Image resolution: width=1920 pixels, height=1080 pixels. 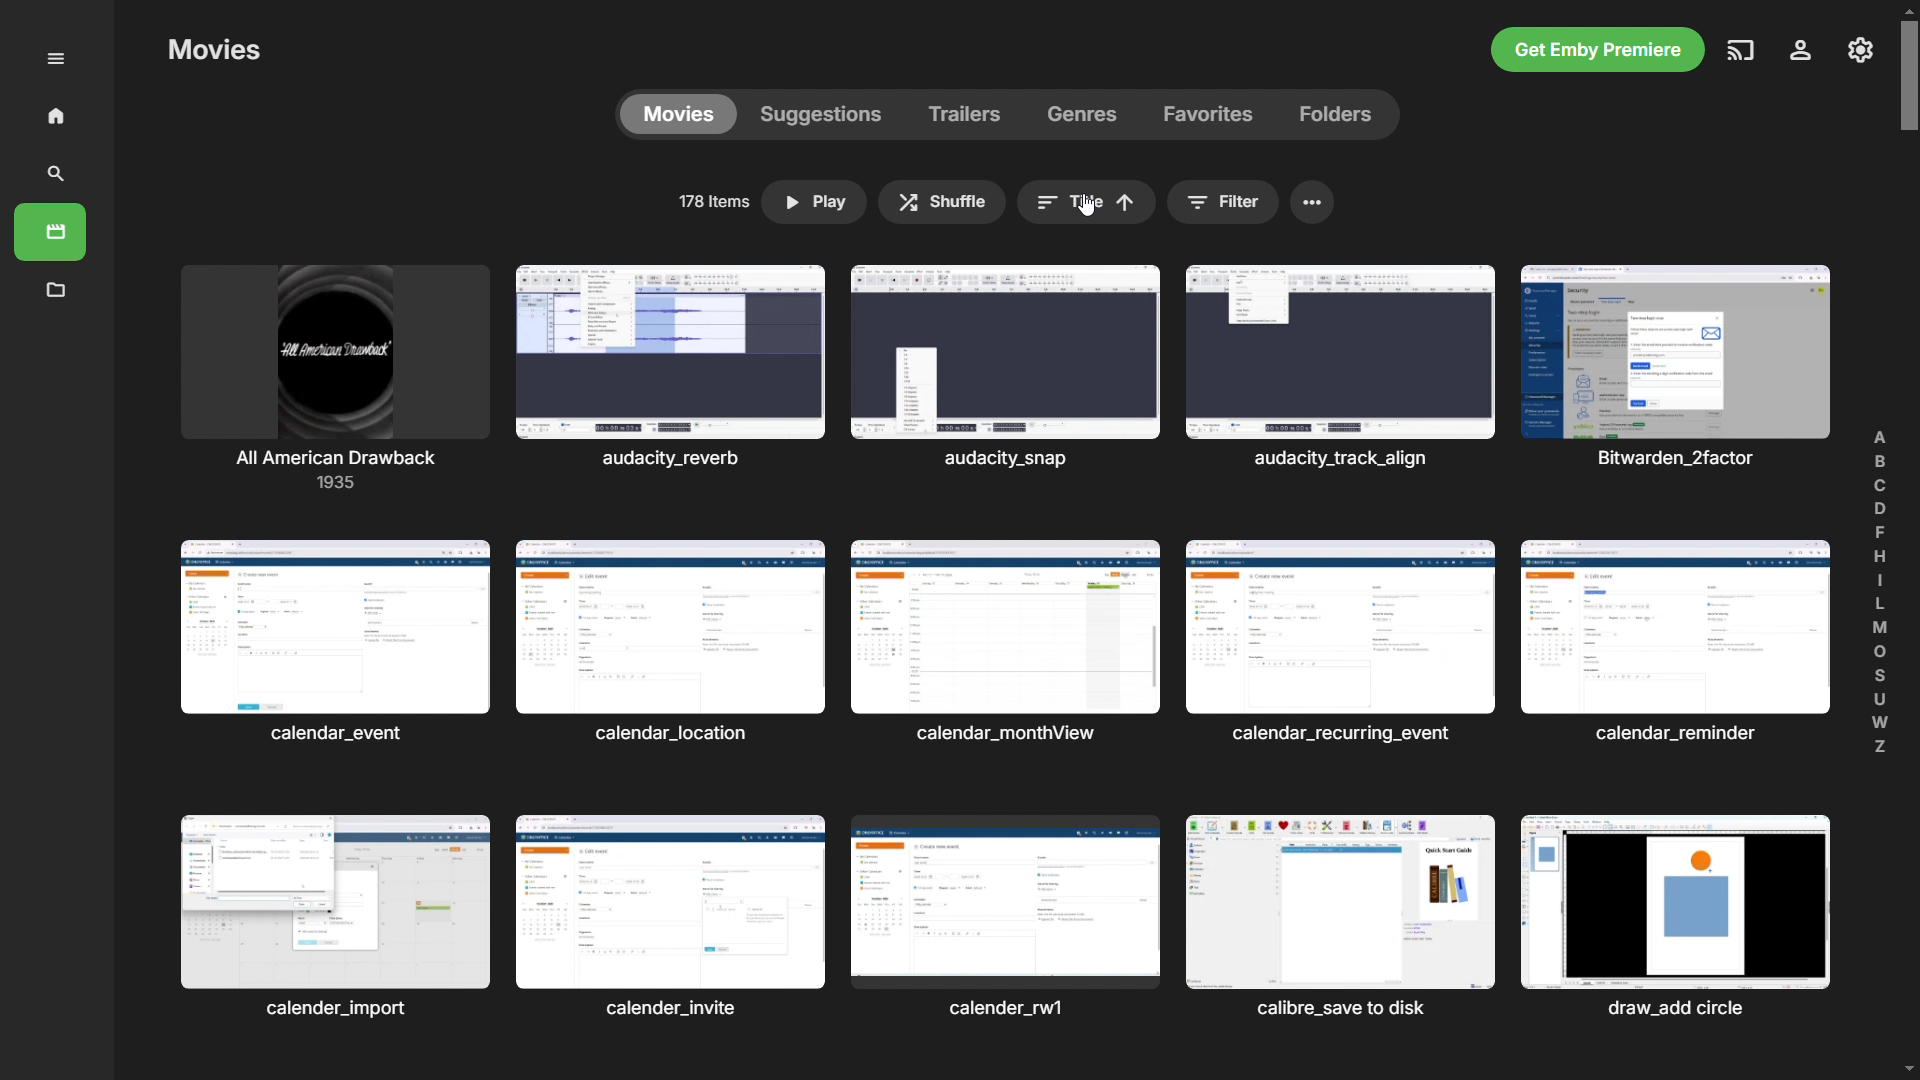 What do you see at coordinates (1313, 202) in the screenshot?
I see `menu` at bounding box center [1313, 202].